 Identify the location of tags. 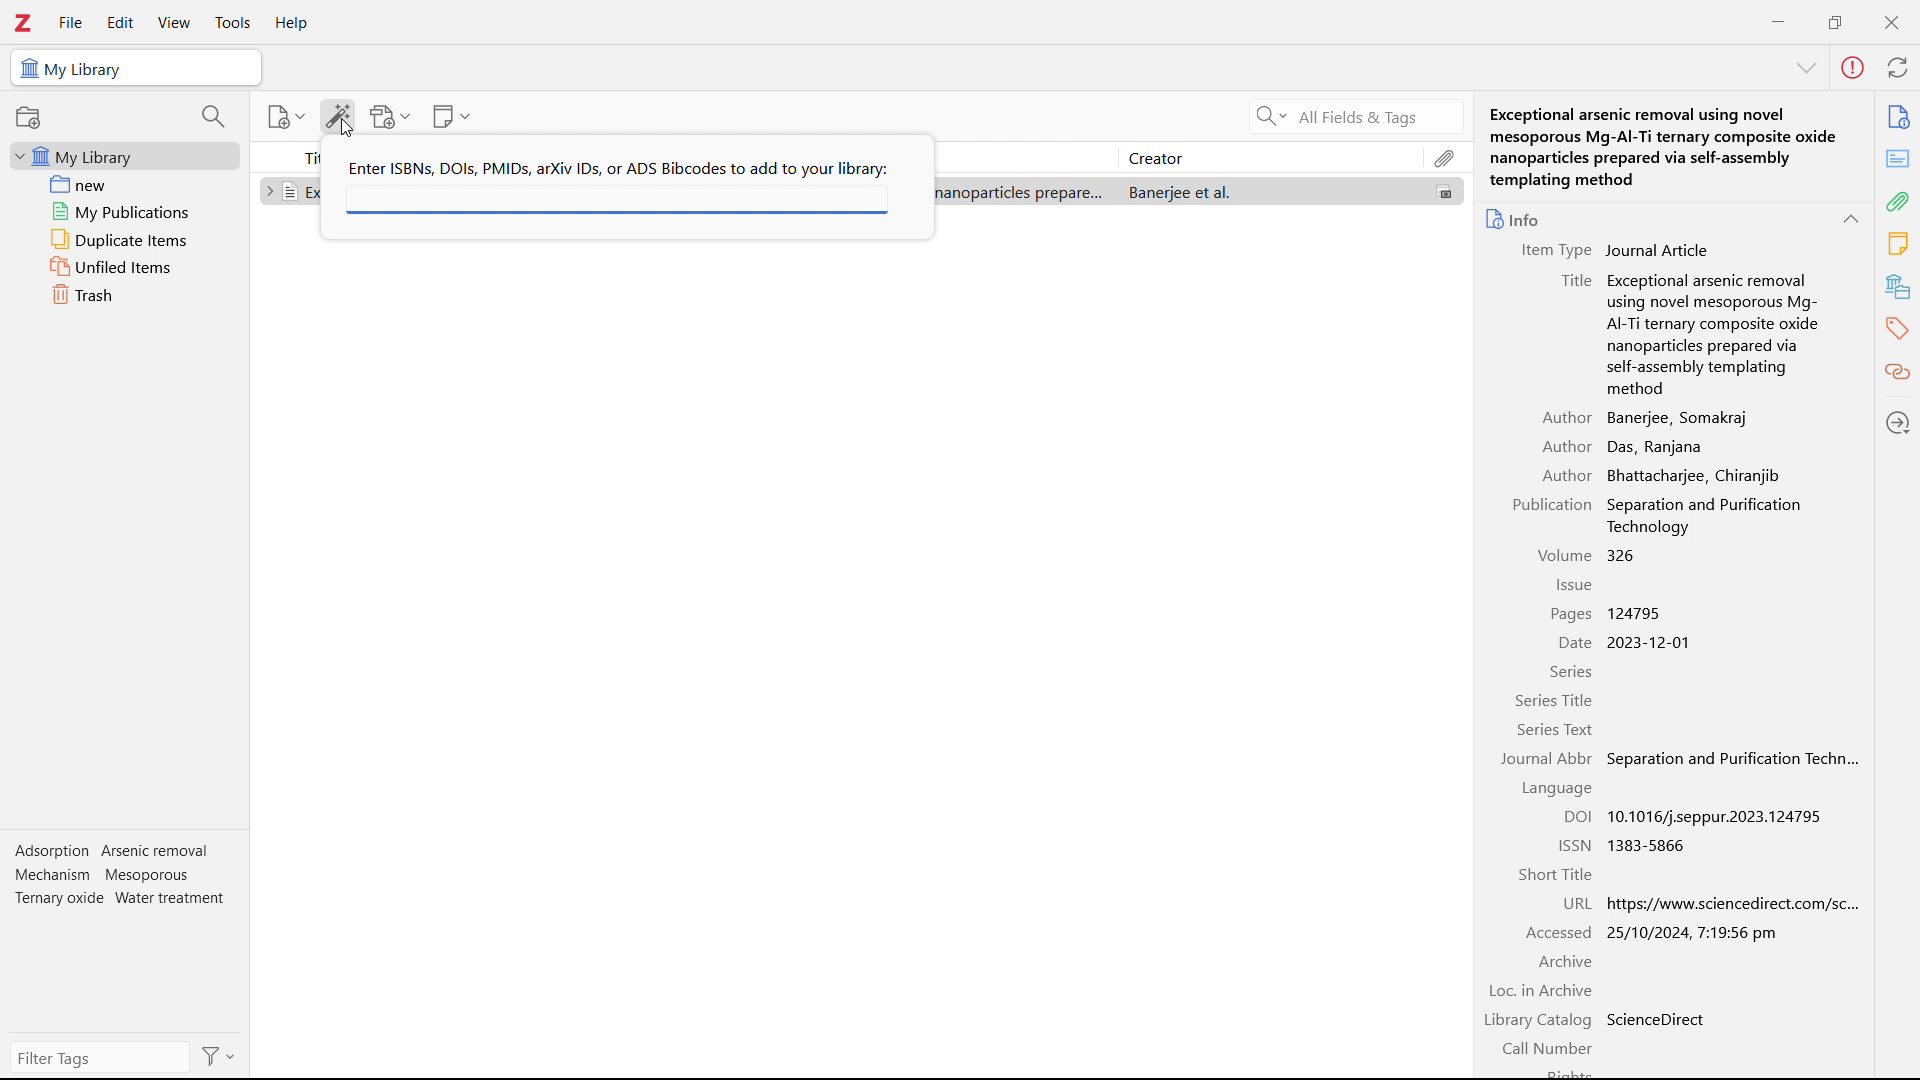
(1899, 327).